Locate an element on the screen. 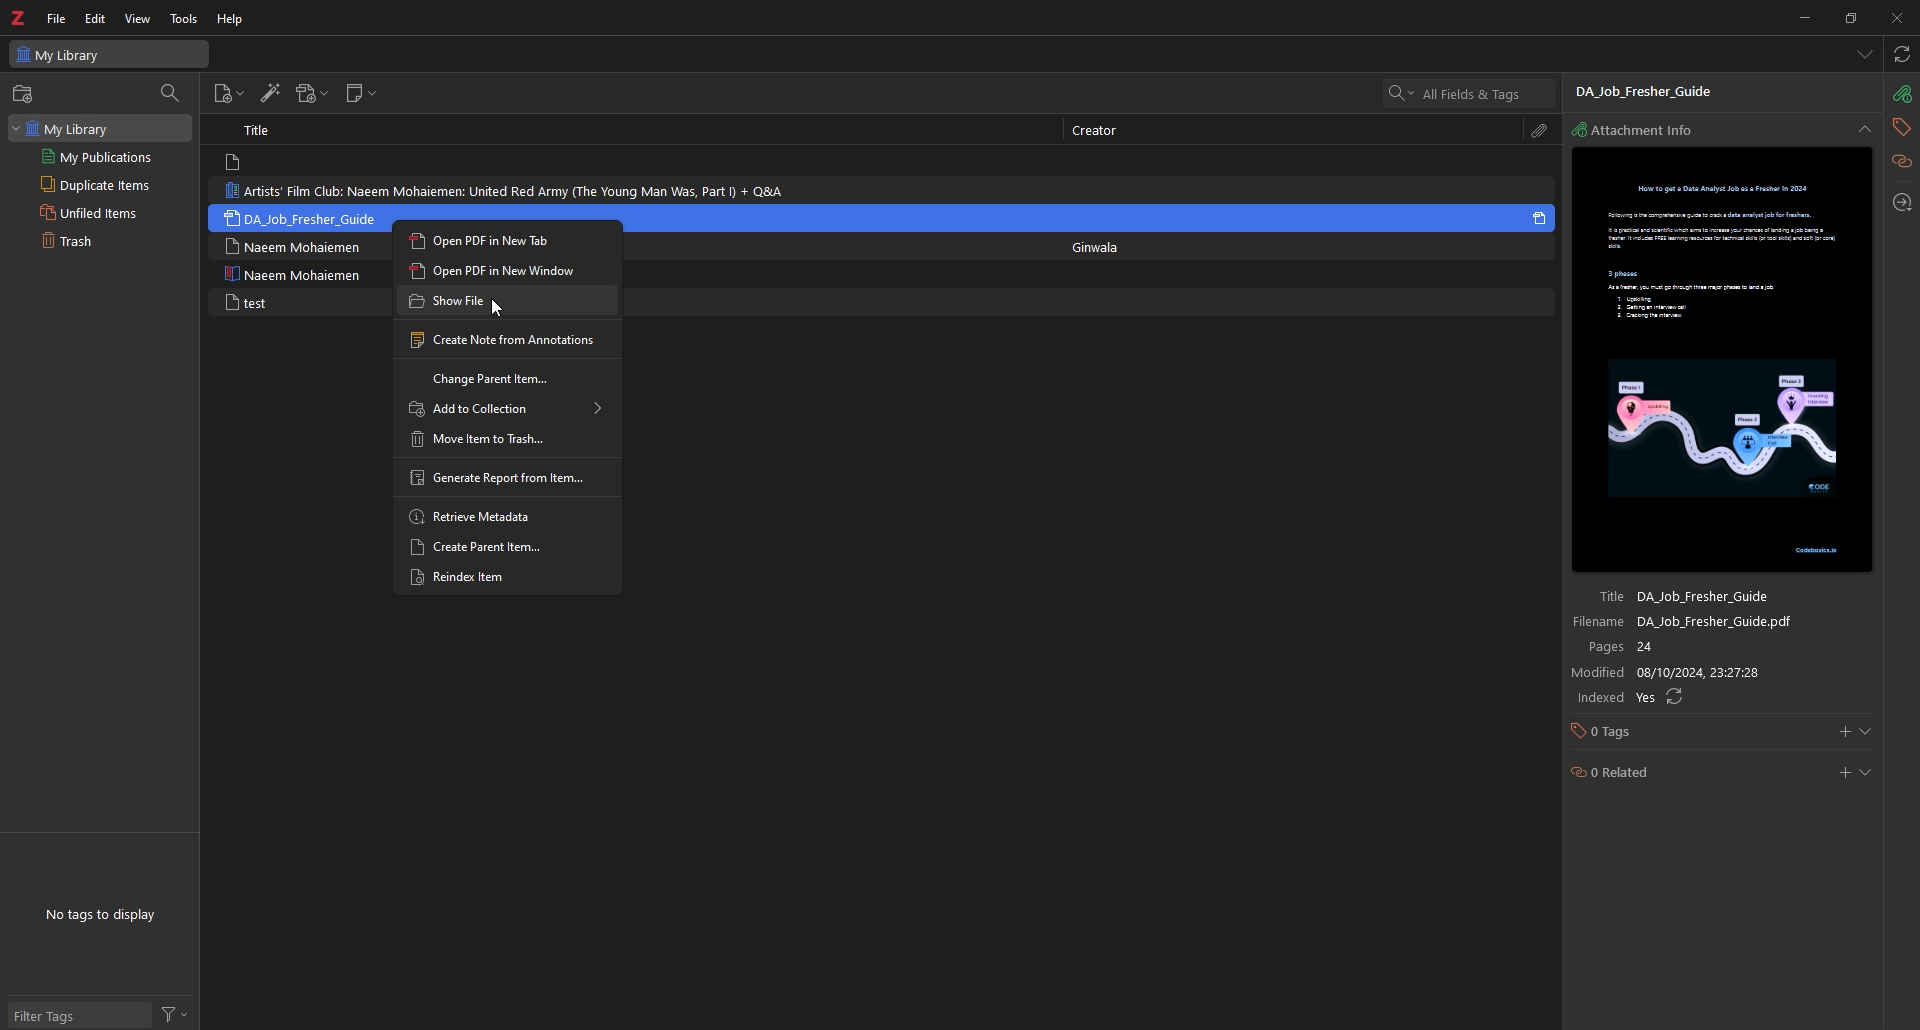  show is located at coordinates (1866, 772).